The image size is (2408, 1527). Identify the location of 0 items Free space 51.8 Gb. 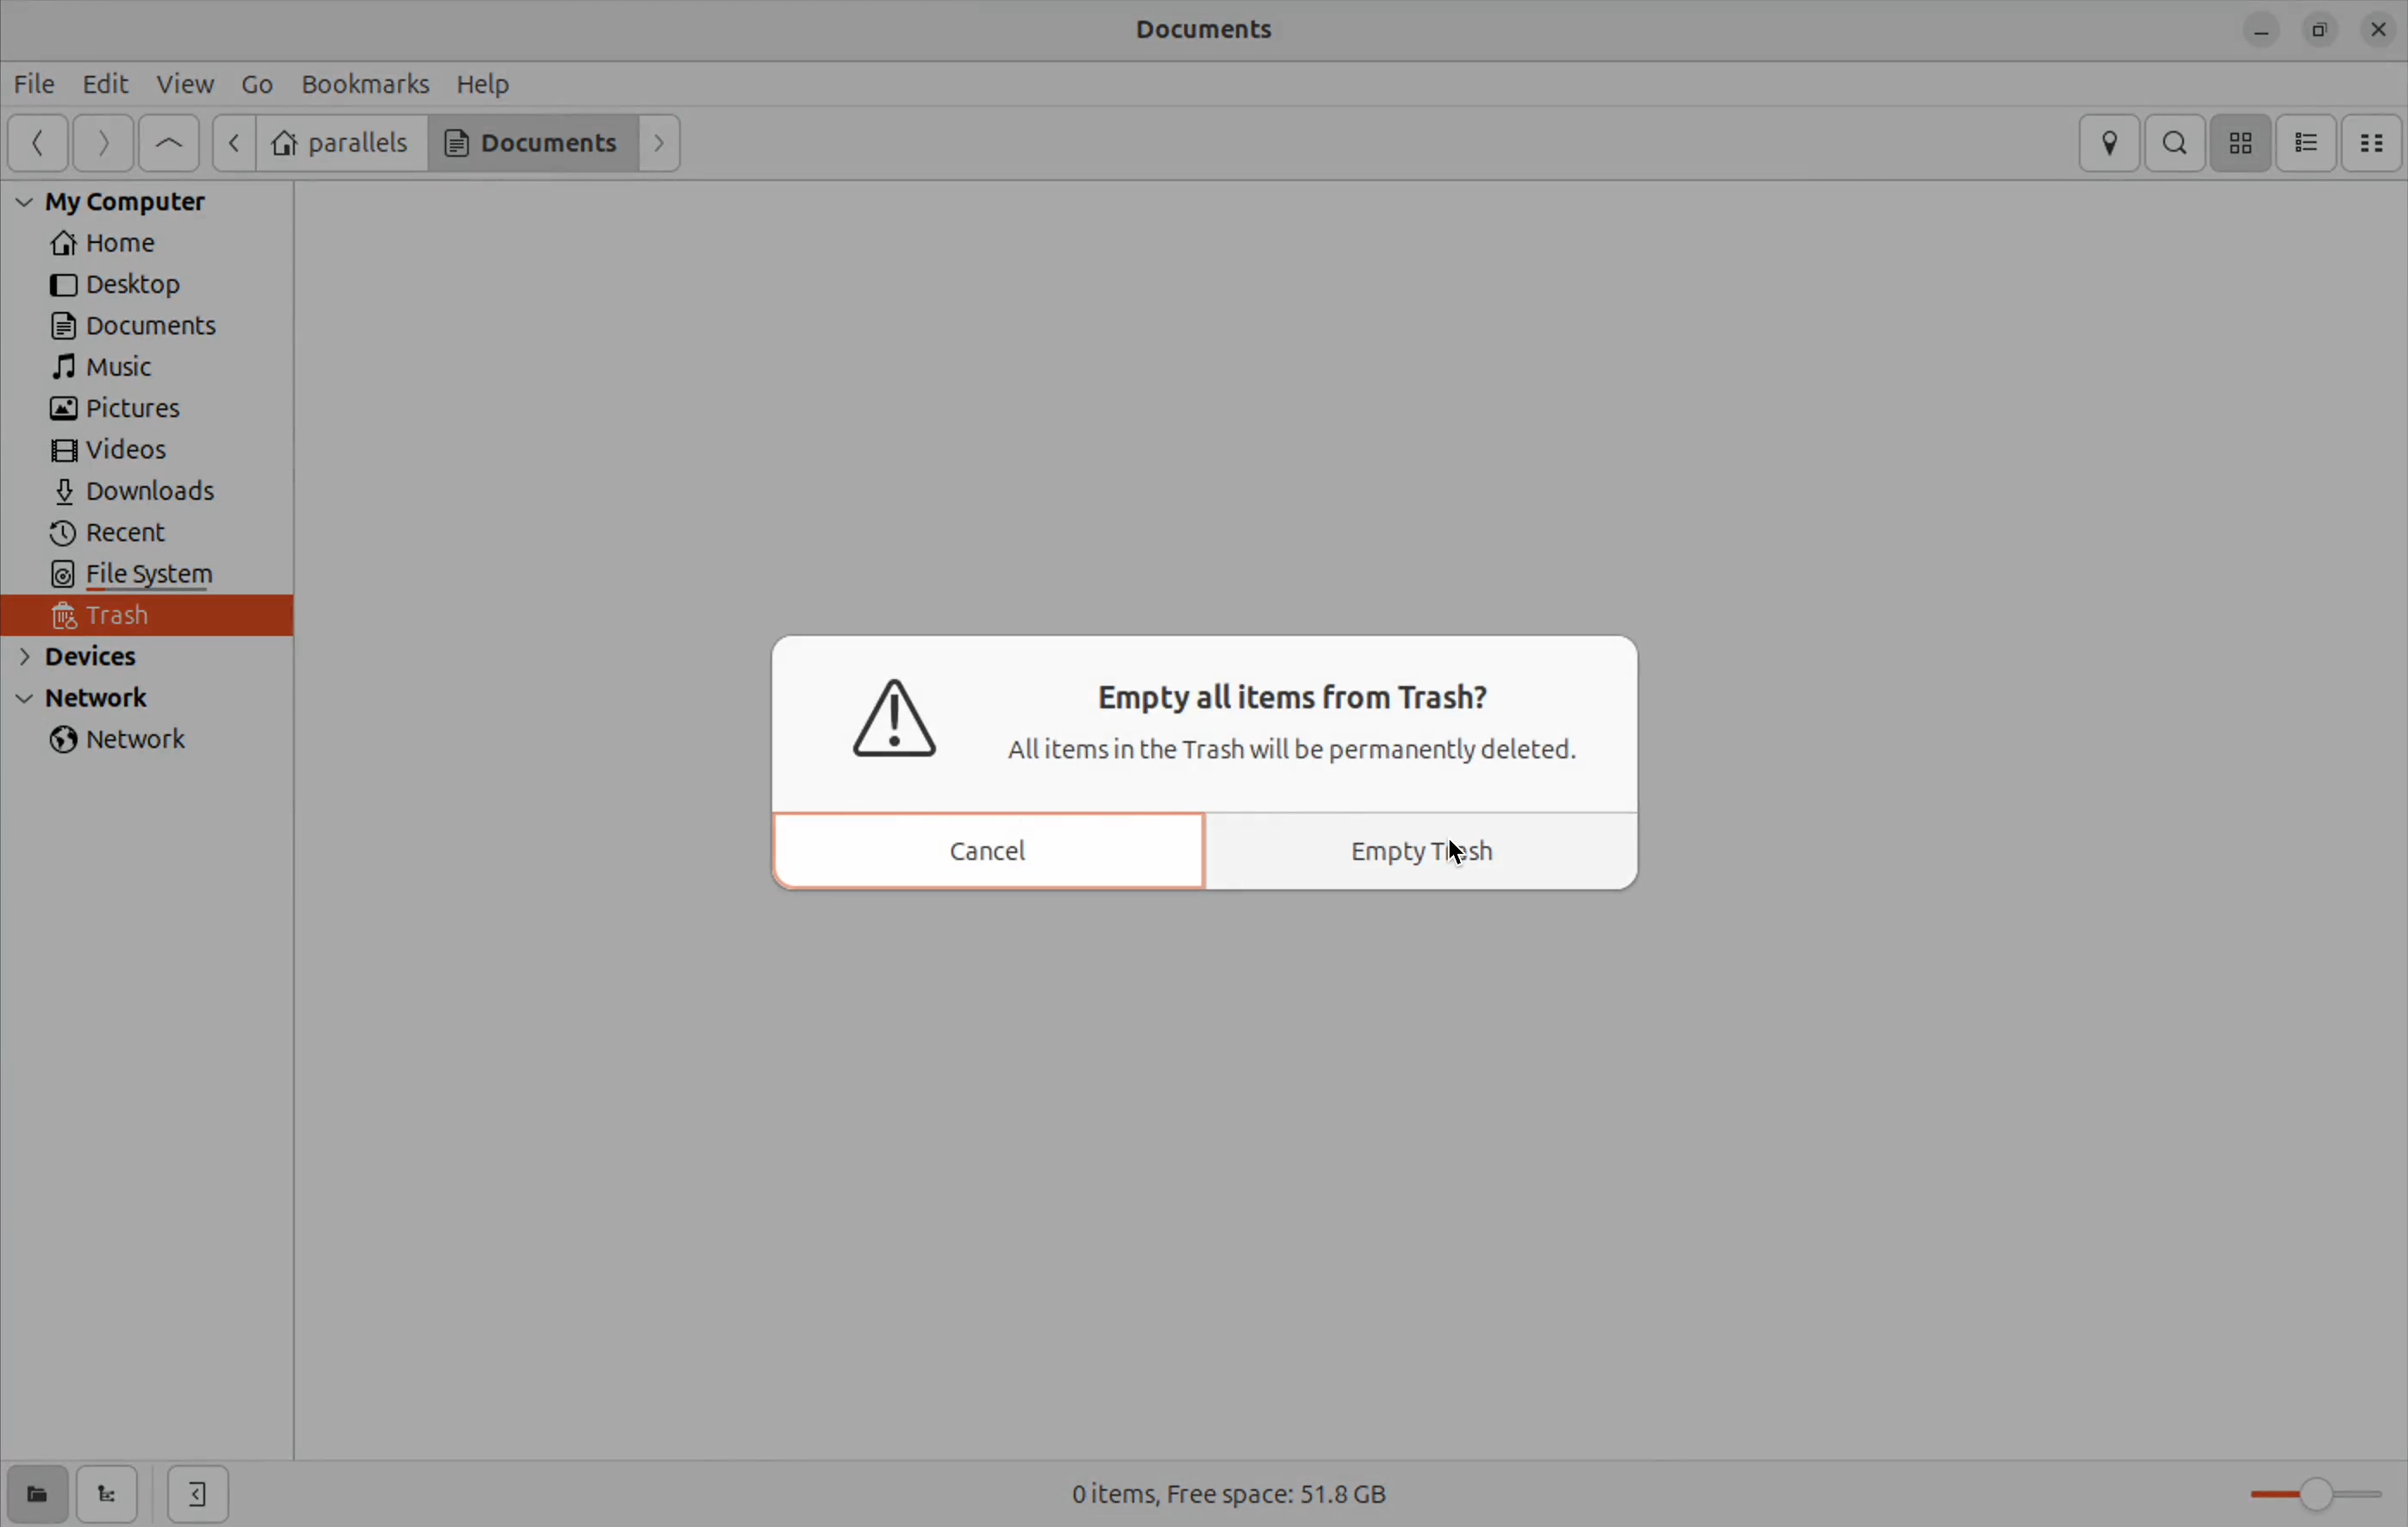
(1232, 1494).